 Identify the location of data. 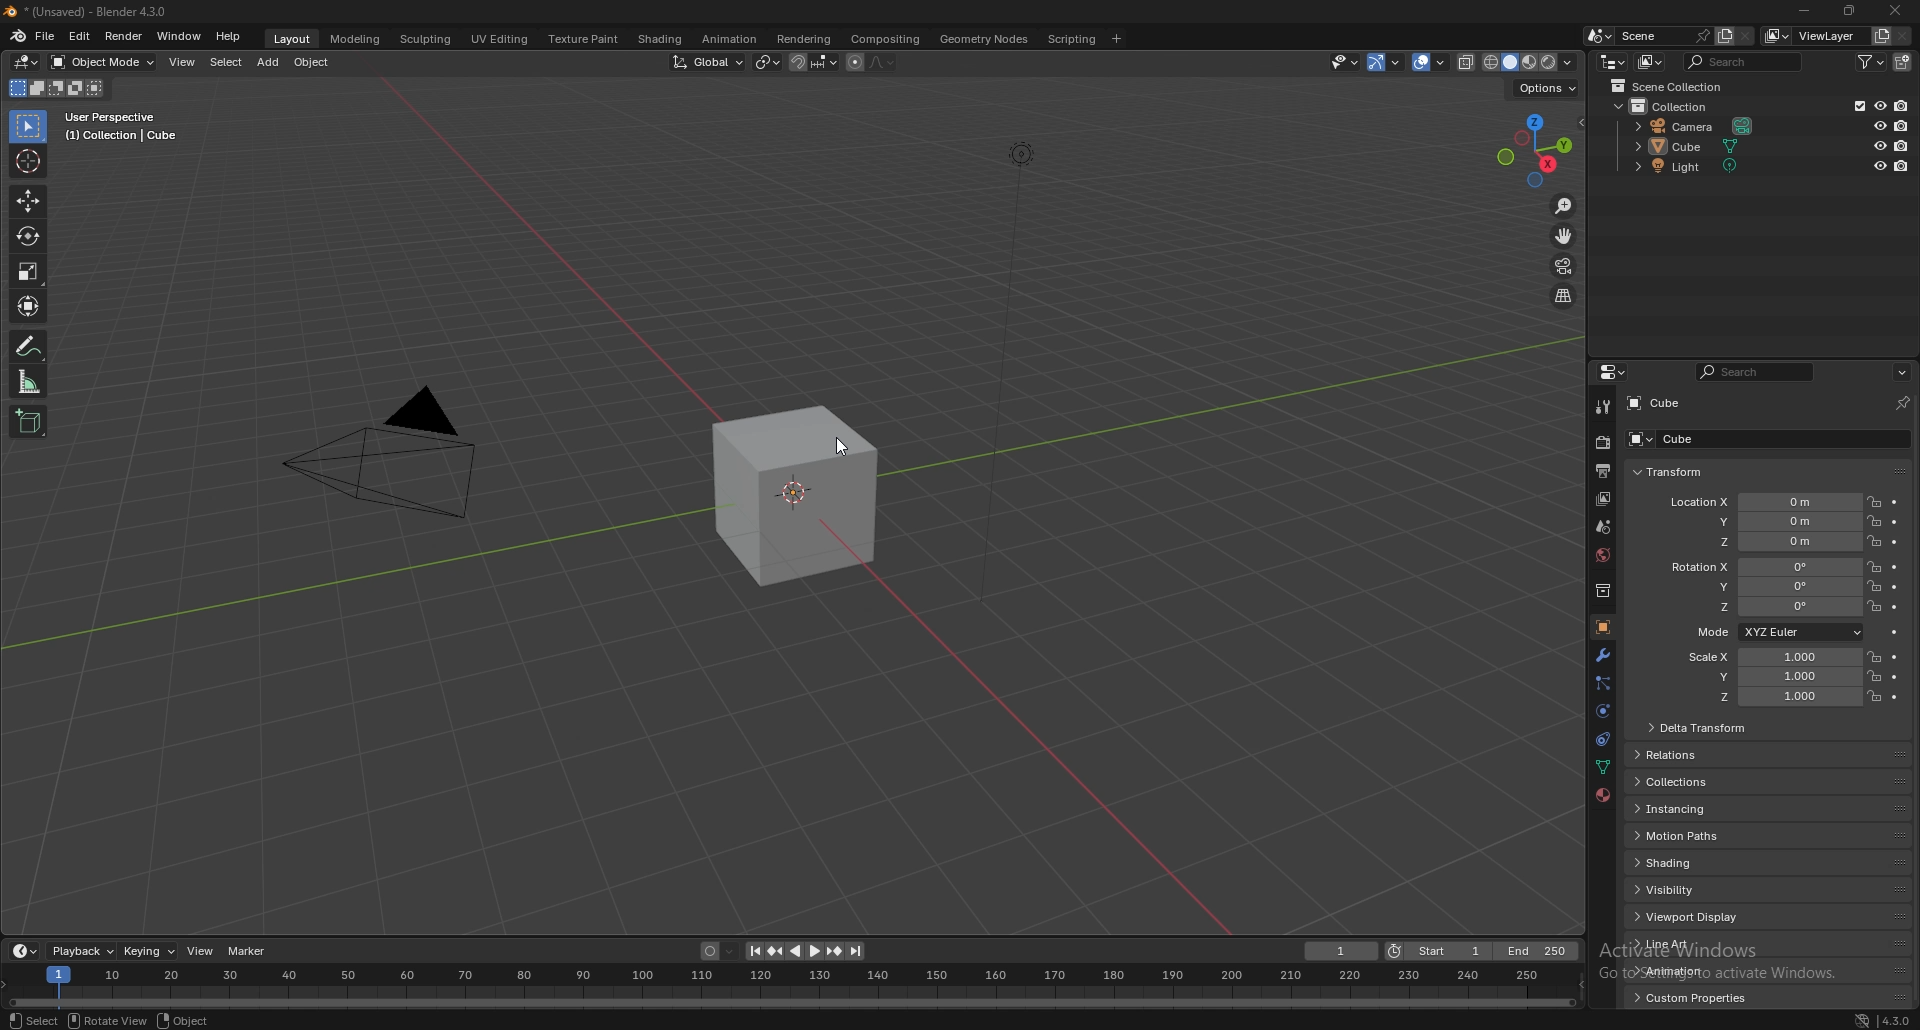
(1602, 767).